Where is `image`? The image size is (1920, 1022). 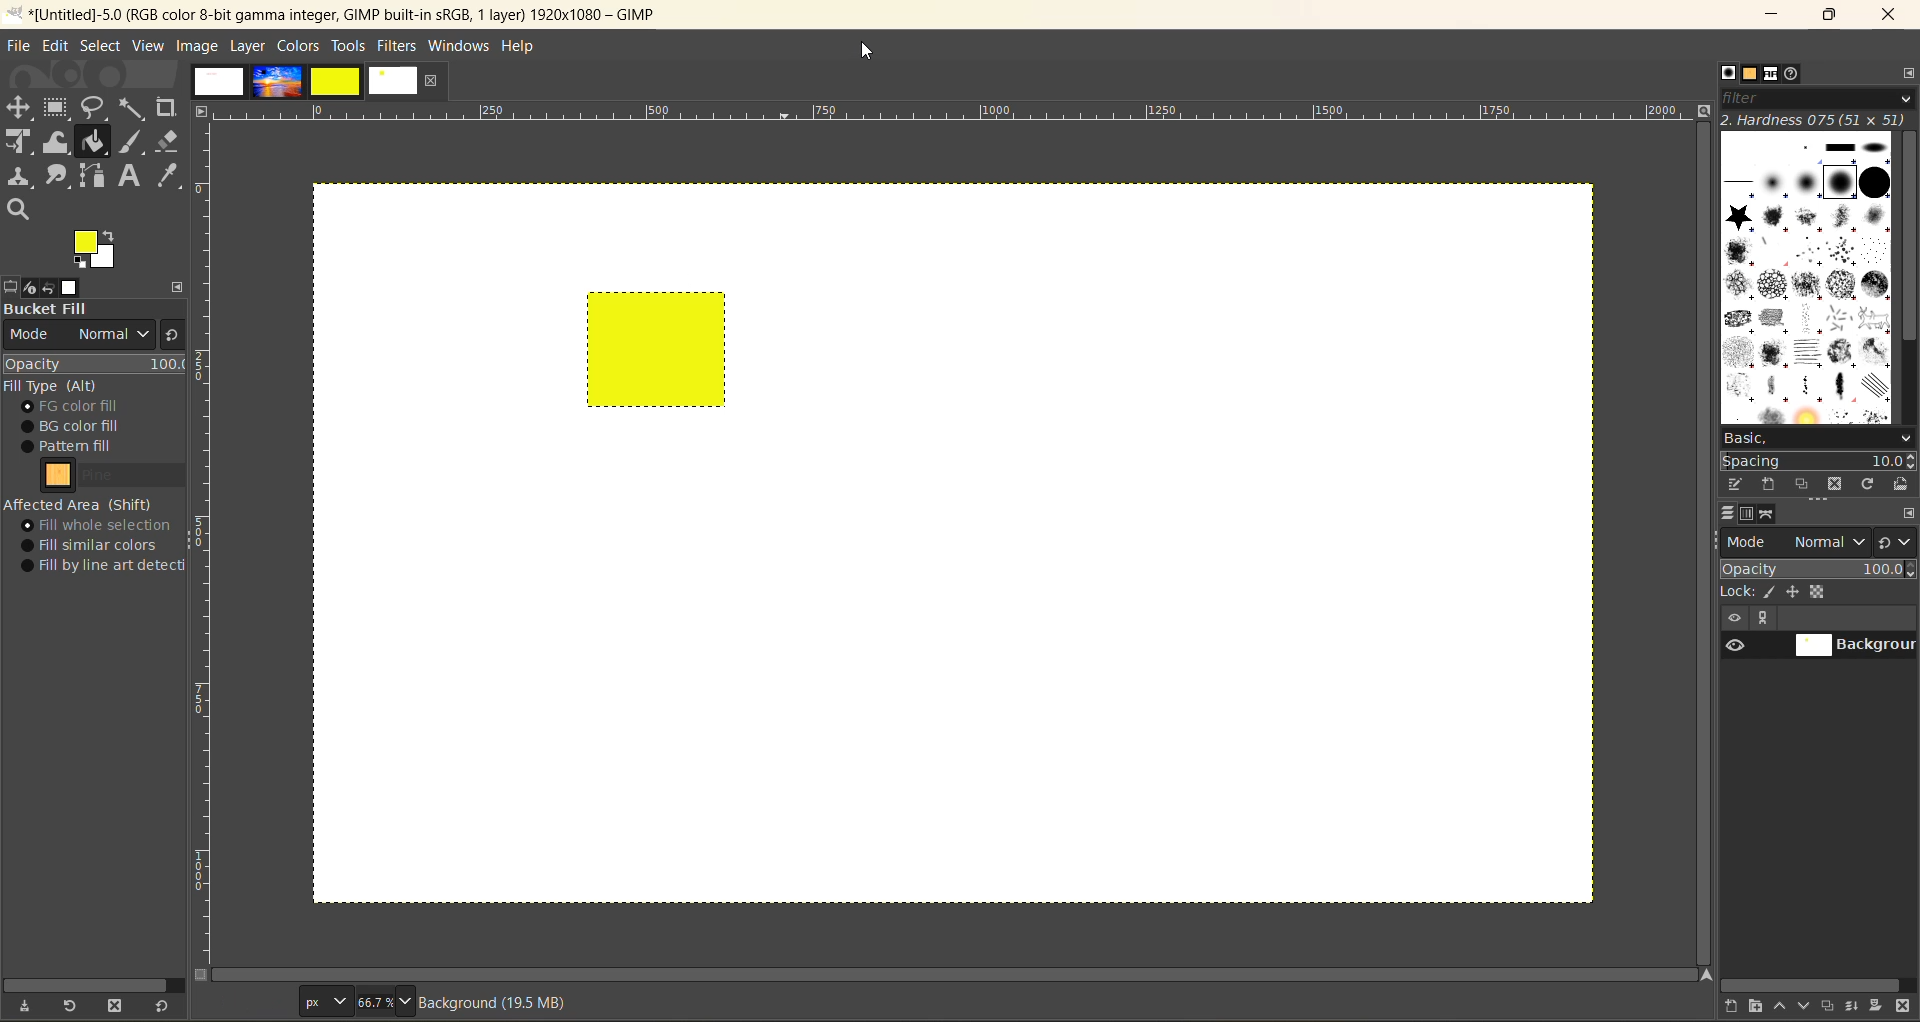 image is located at coordinates (198, 47).